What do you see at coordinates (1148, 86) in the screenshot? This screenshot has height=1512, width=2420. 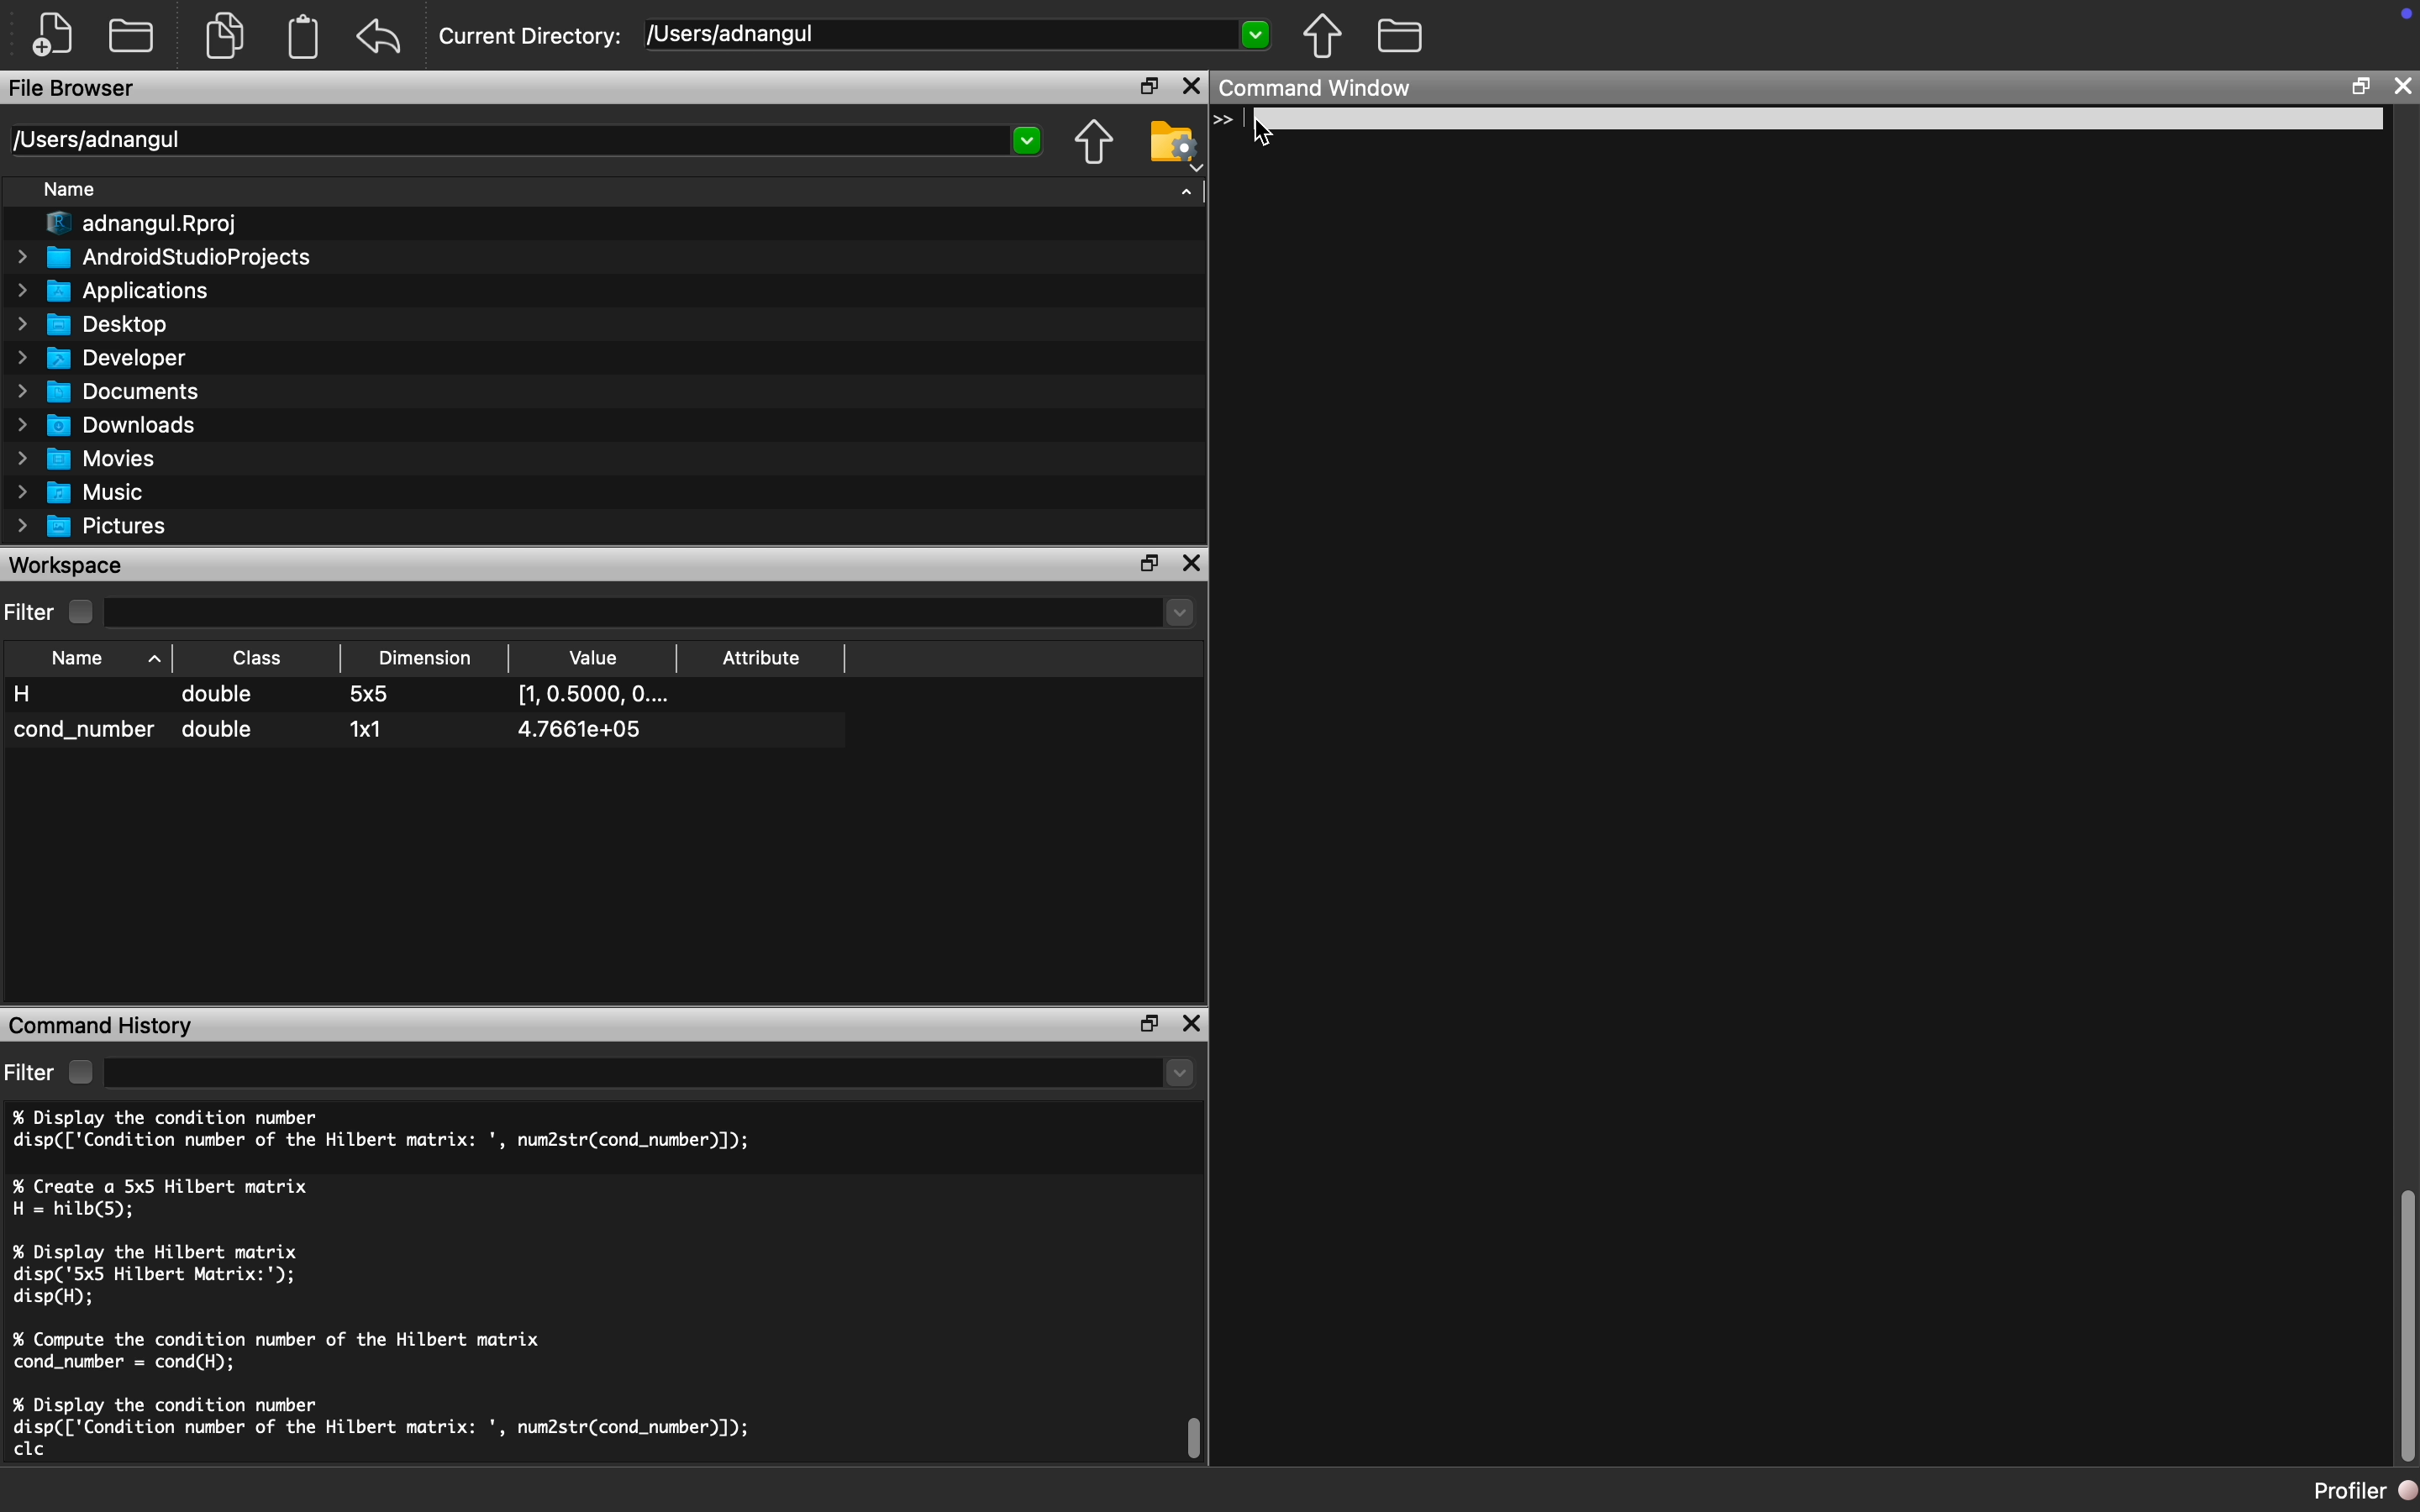 I see `Restore Down` at bounding box center [1148, 86].